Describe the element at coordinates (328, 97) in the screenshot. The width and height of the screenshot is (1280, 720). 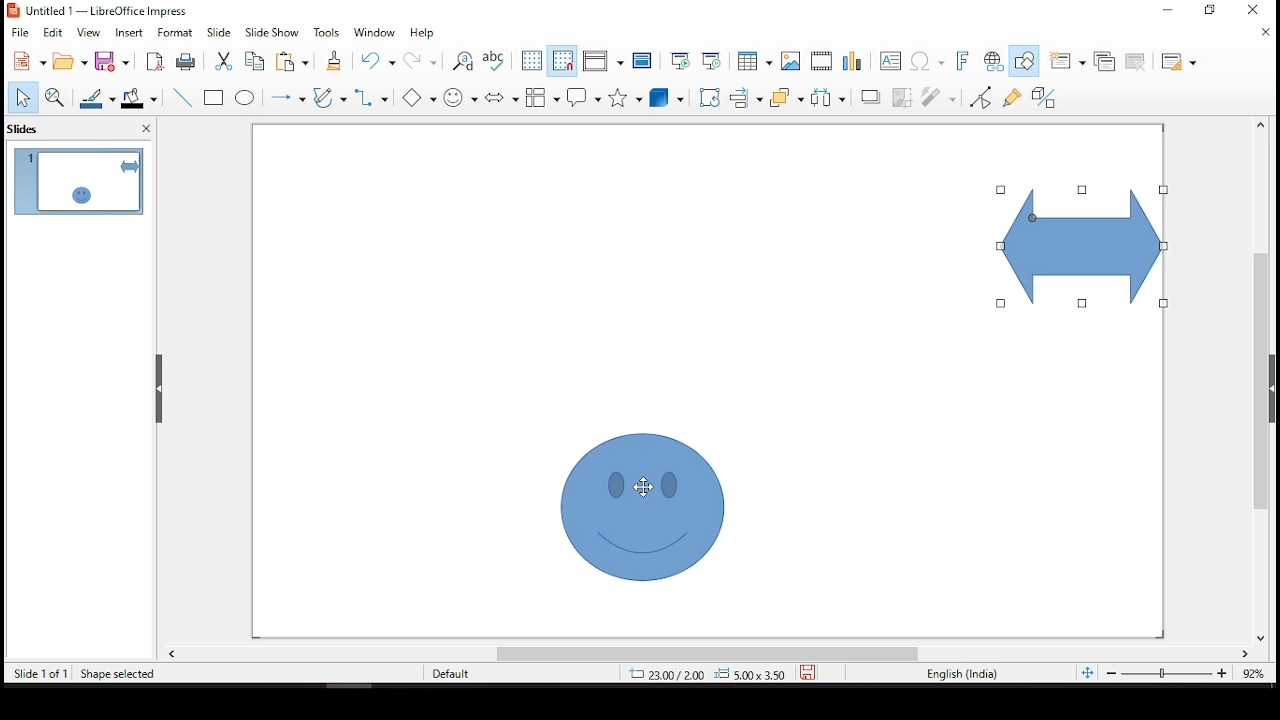
I see `curves and polygons` at that location.